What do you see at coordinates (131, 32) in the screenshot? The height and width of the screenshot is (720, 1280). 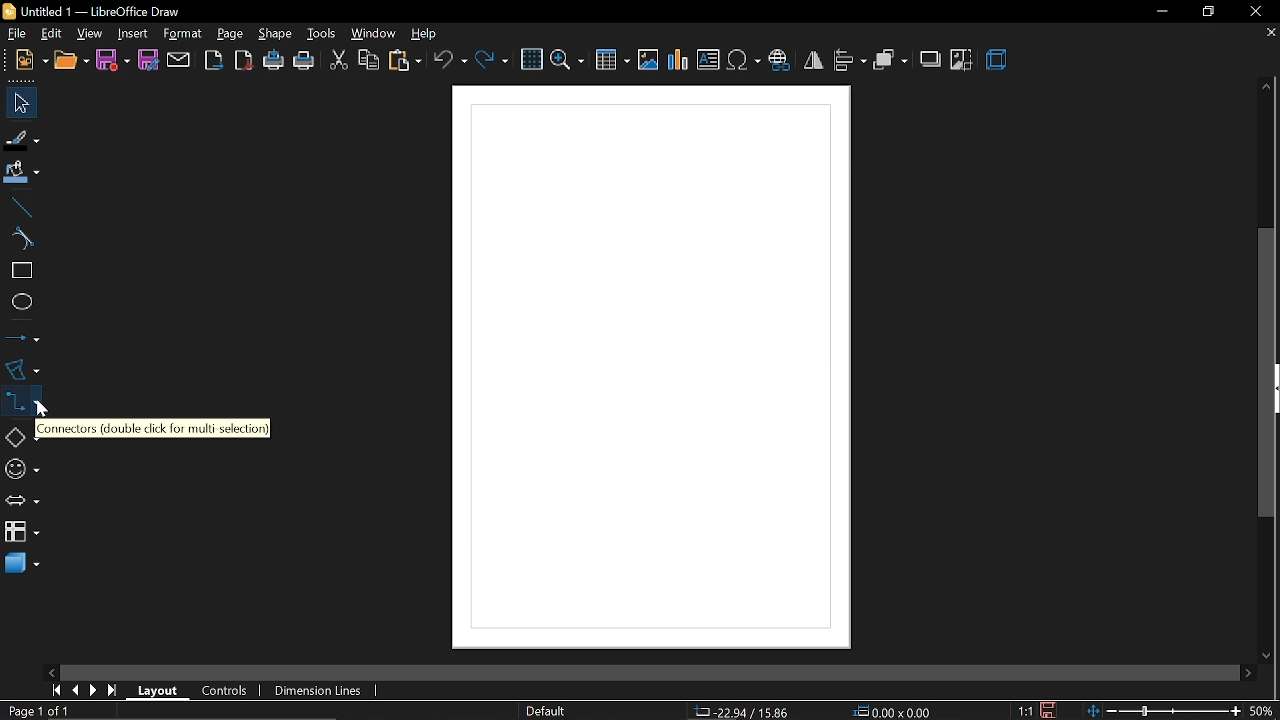 I see `Insert` at bounding box center [131, 32].